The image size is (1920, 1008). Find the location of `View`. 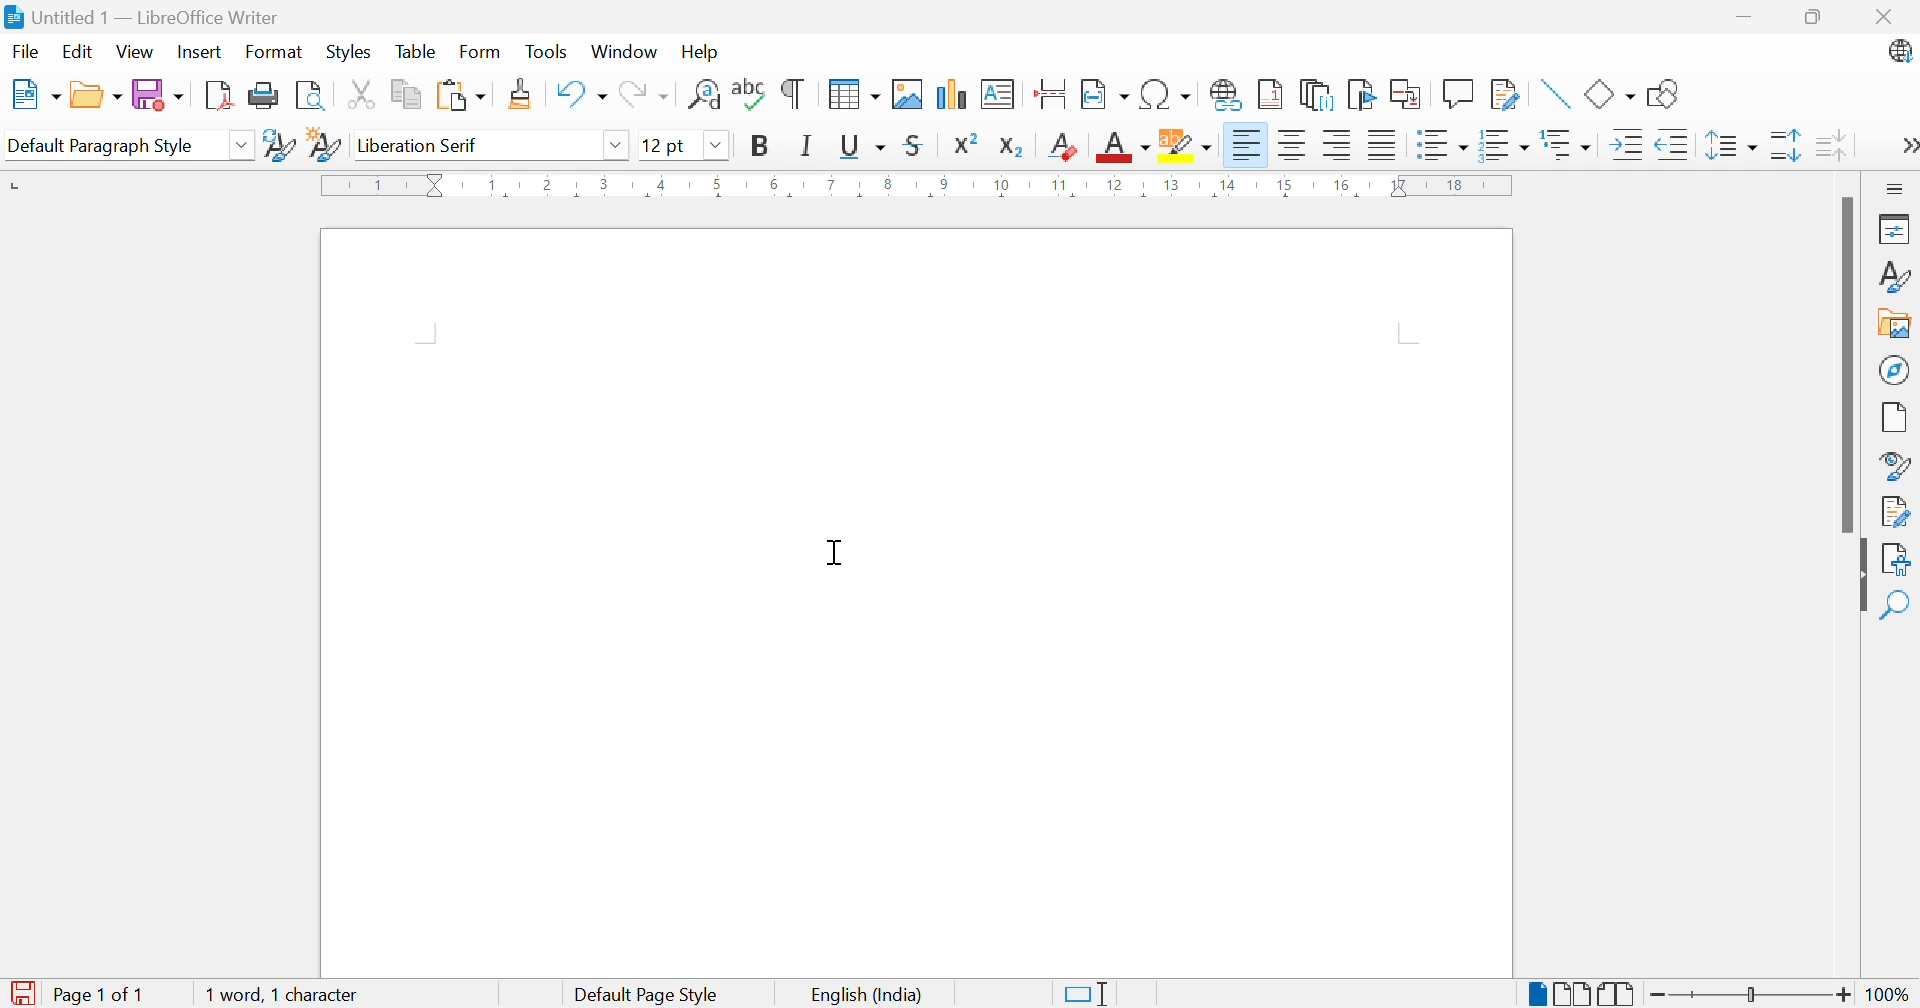

View is located at coordinates (137, 51).